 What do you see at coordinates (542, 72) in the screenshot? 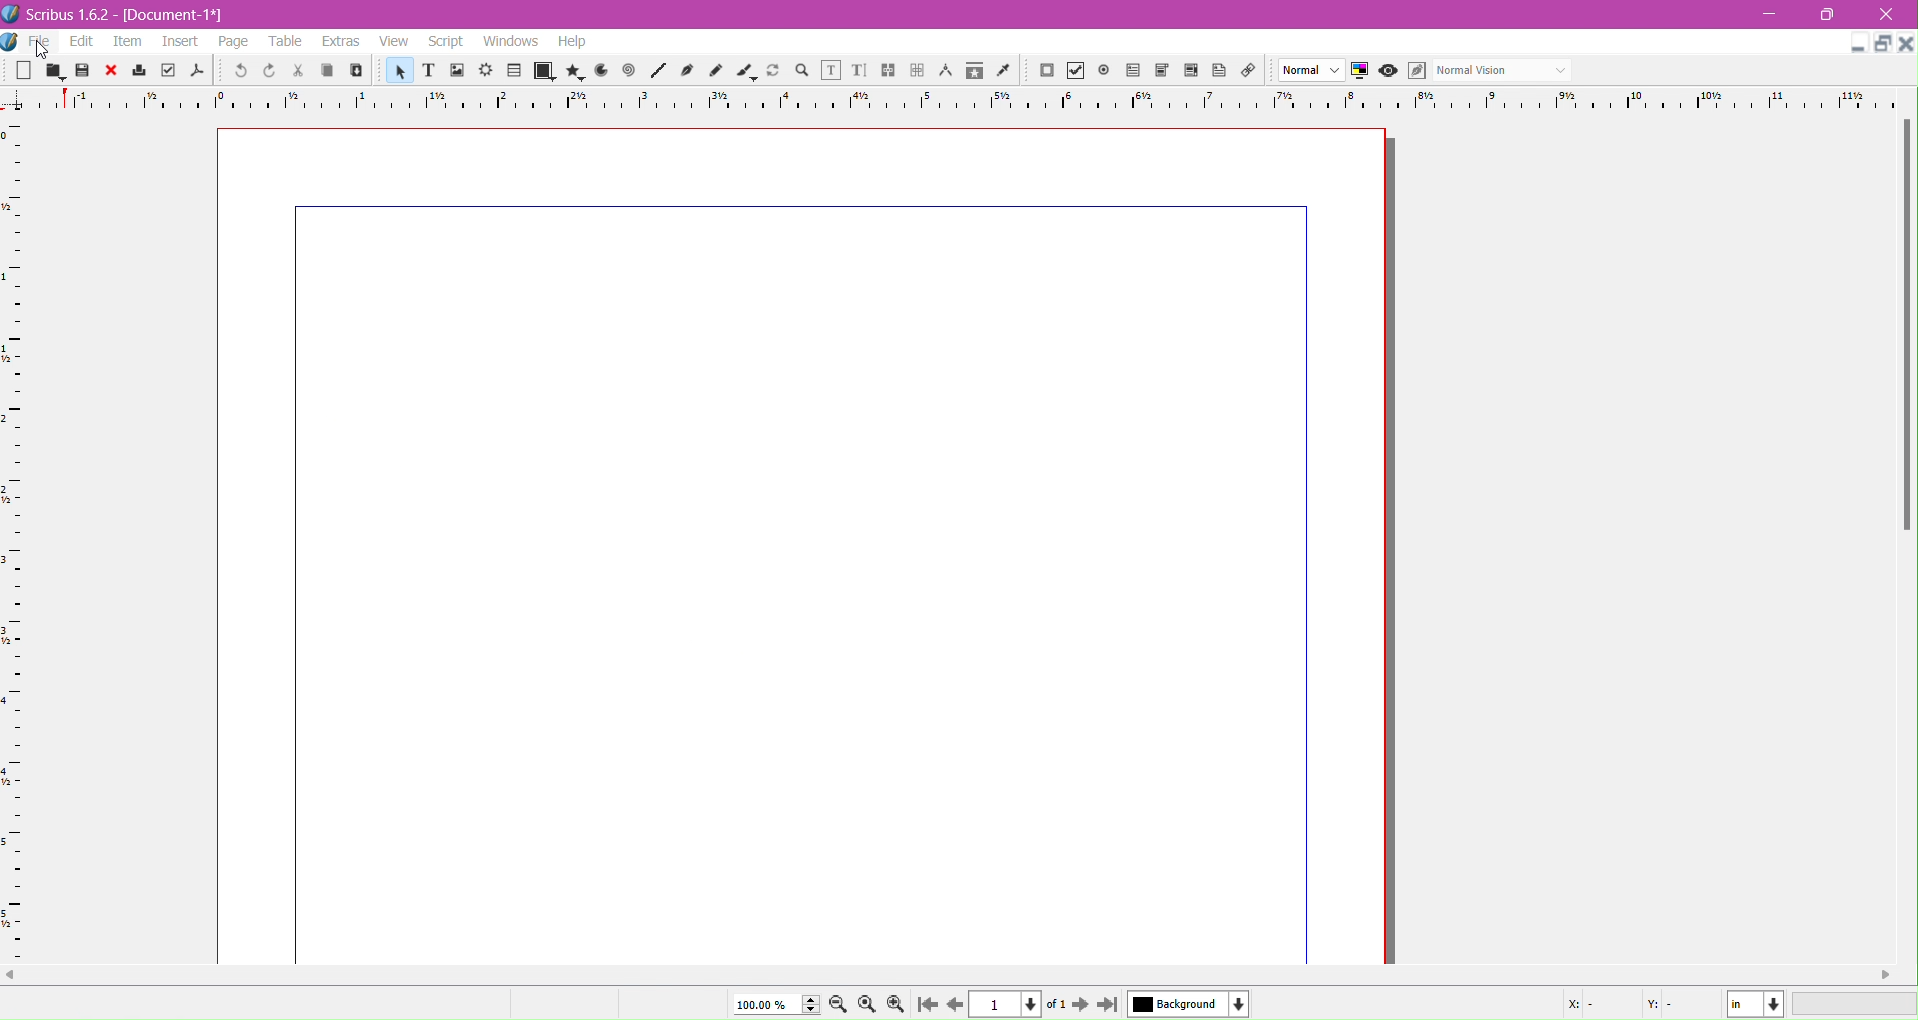
I see `shape` at bounding box center [542, 72].